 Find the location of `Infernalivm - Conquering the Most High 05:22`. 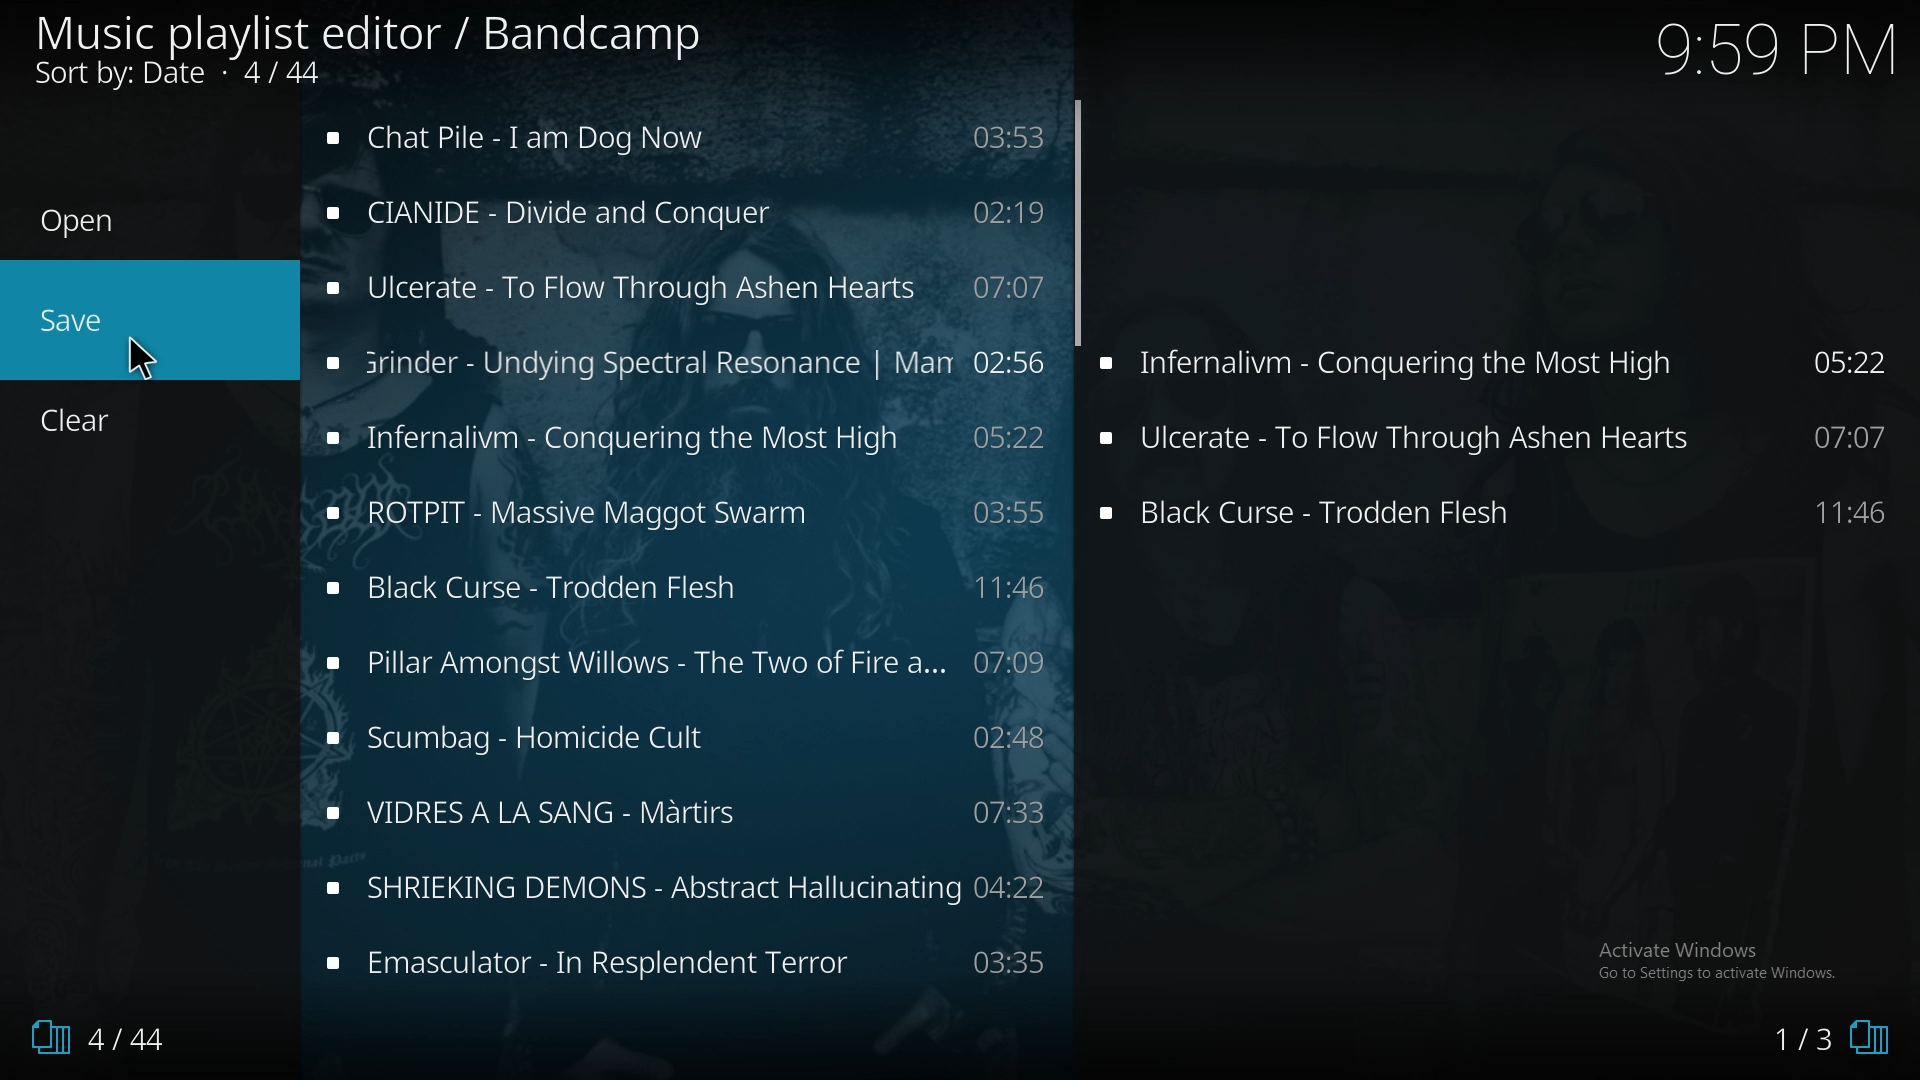

Infernalivm - Conquering the Most High 05:22 is located at coordinates (1504, 370).